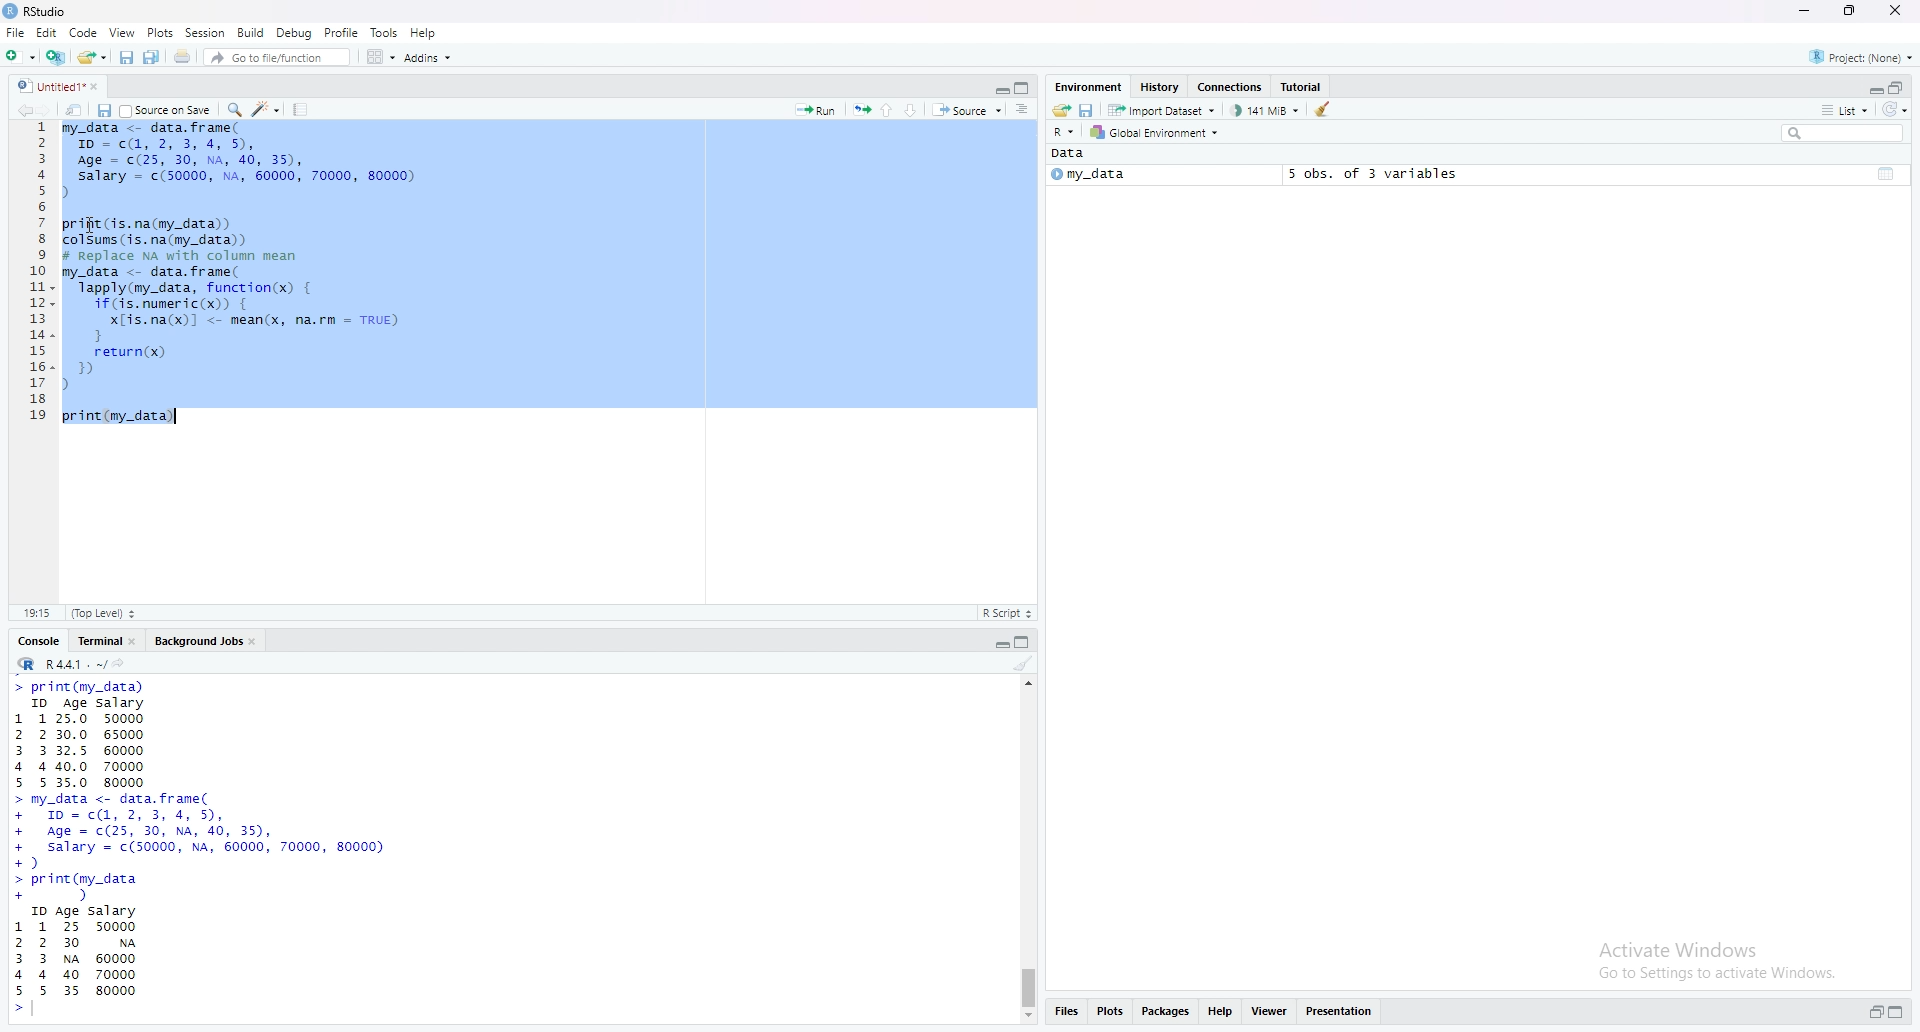  Describe the element at coordinates (999, 89) in the screenshot. I see `expand` at that location.